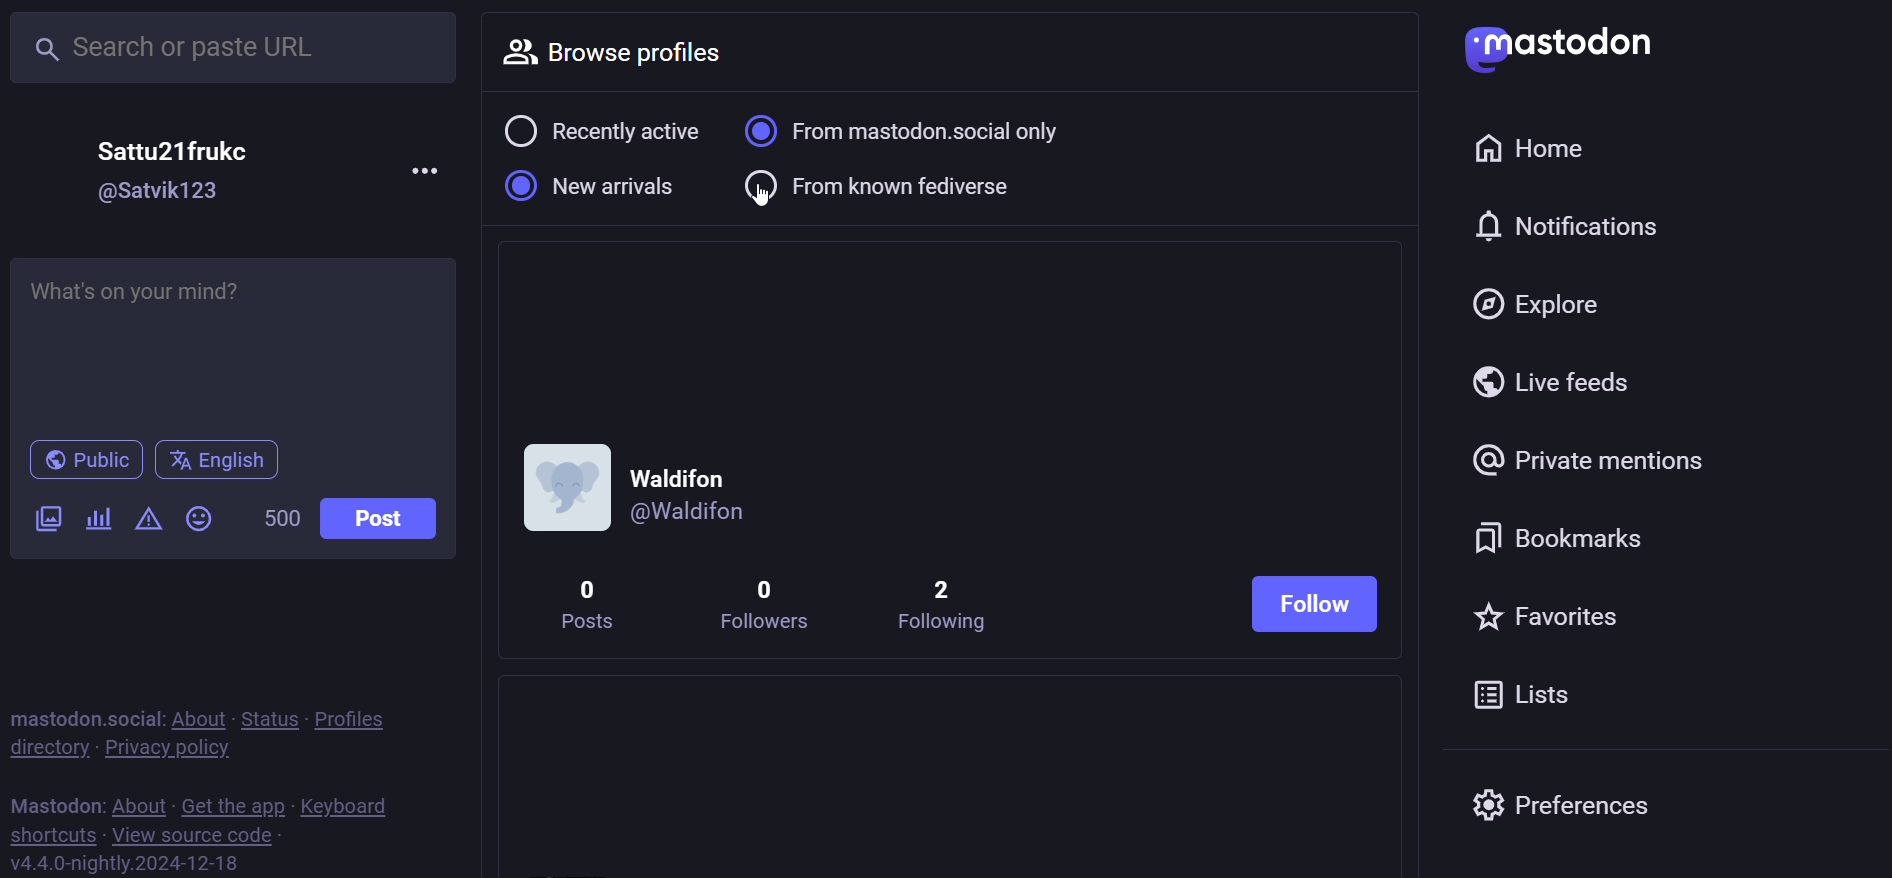 This screenshot has height=878, width=1892. I want to click on mastodon, so click(1560, 48).